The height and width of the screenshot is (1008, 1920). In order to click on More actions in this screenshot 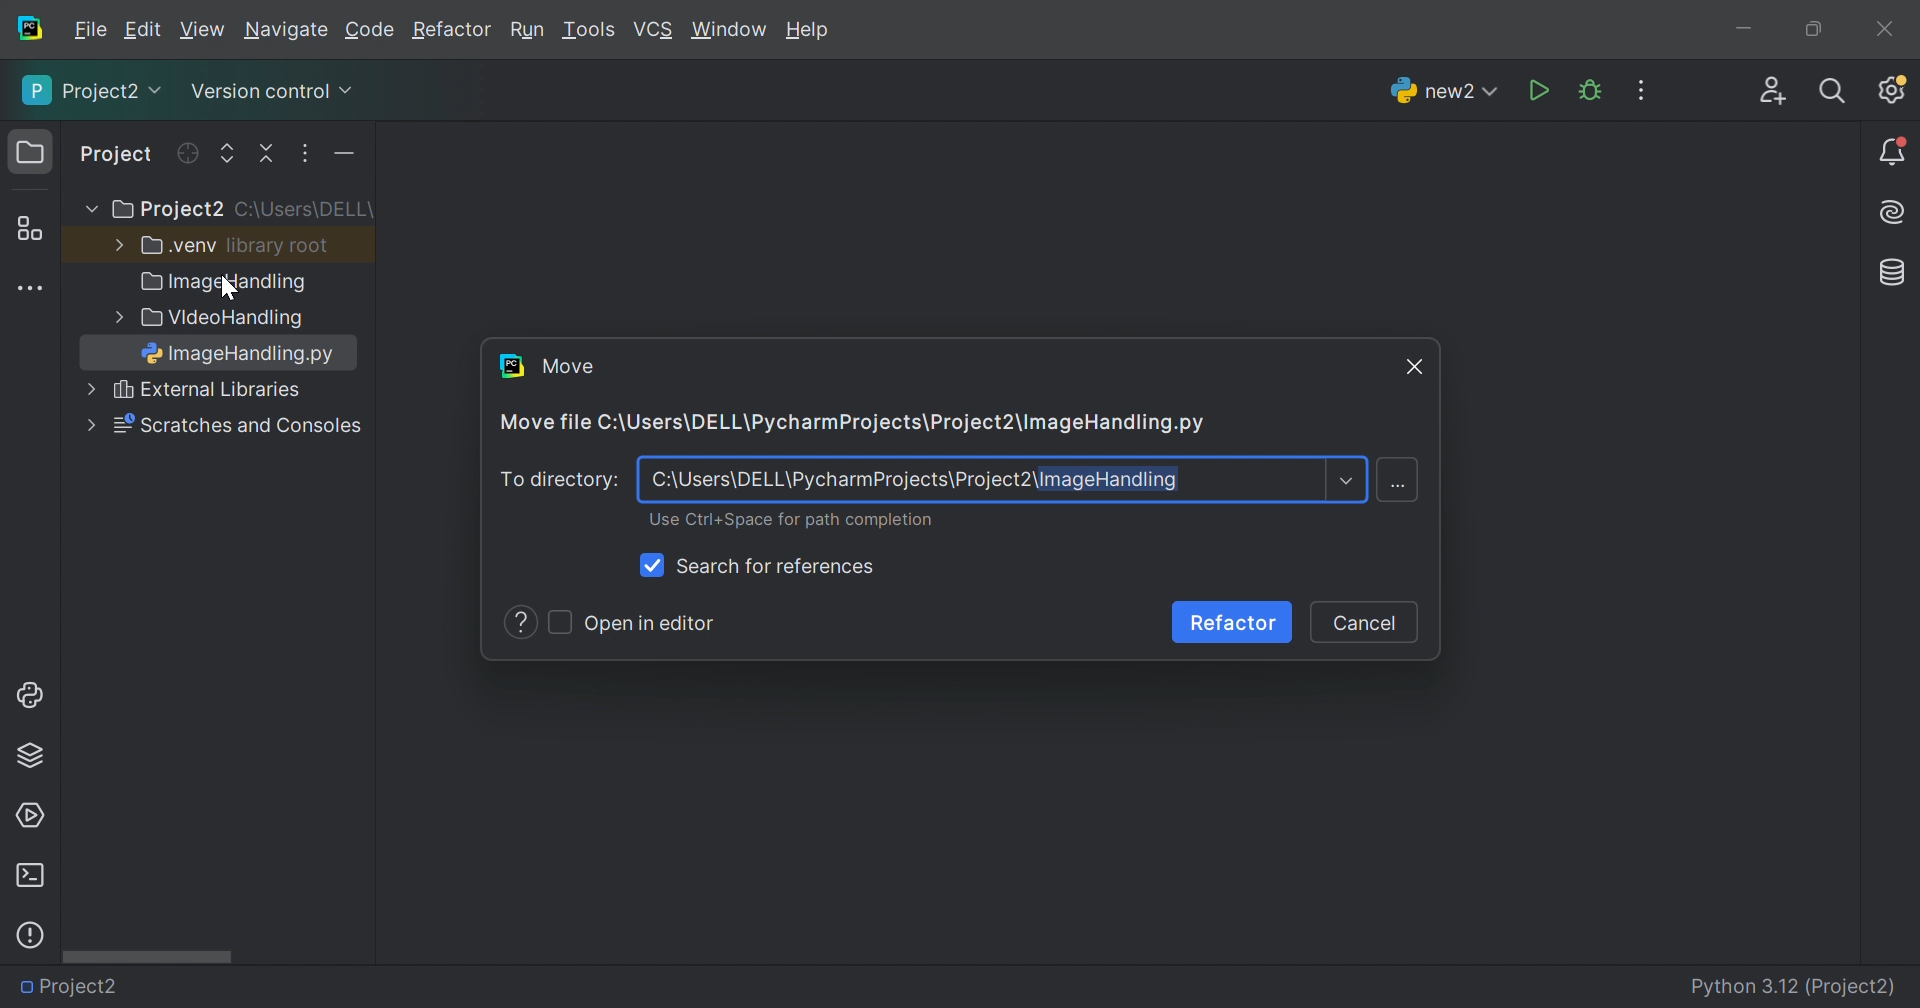, I will do `click(339, 158)`.